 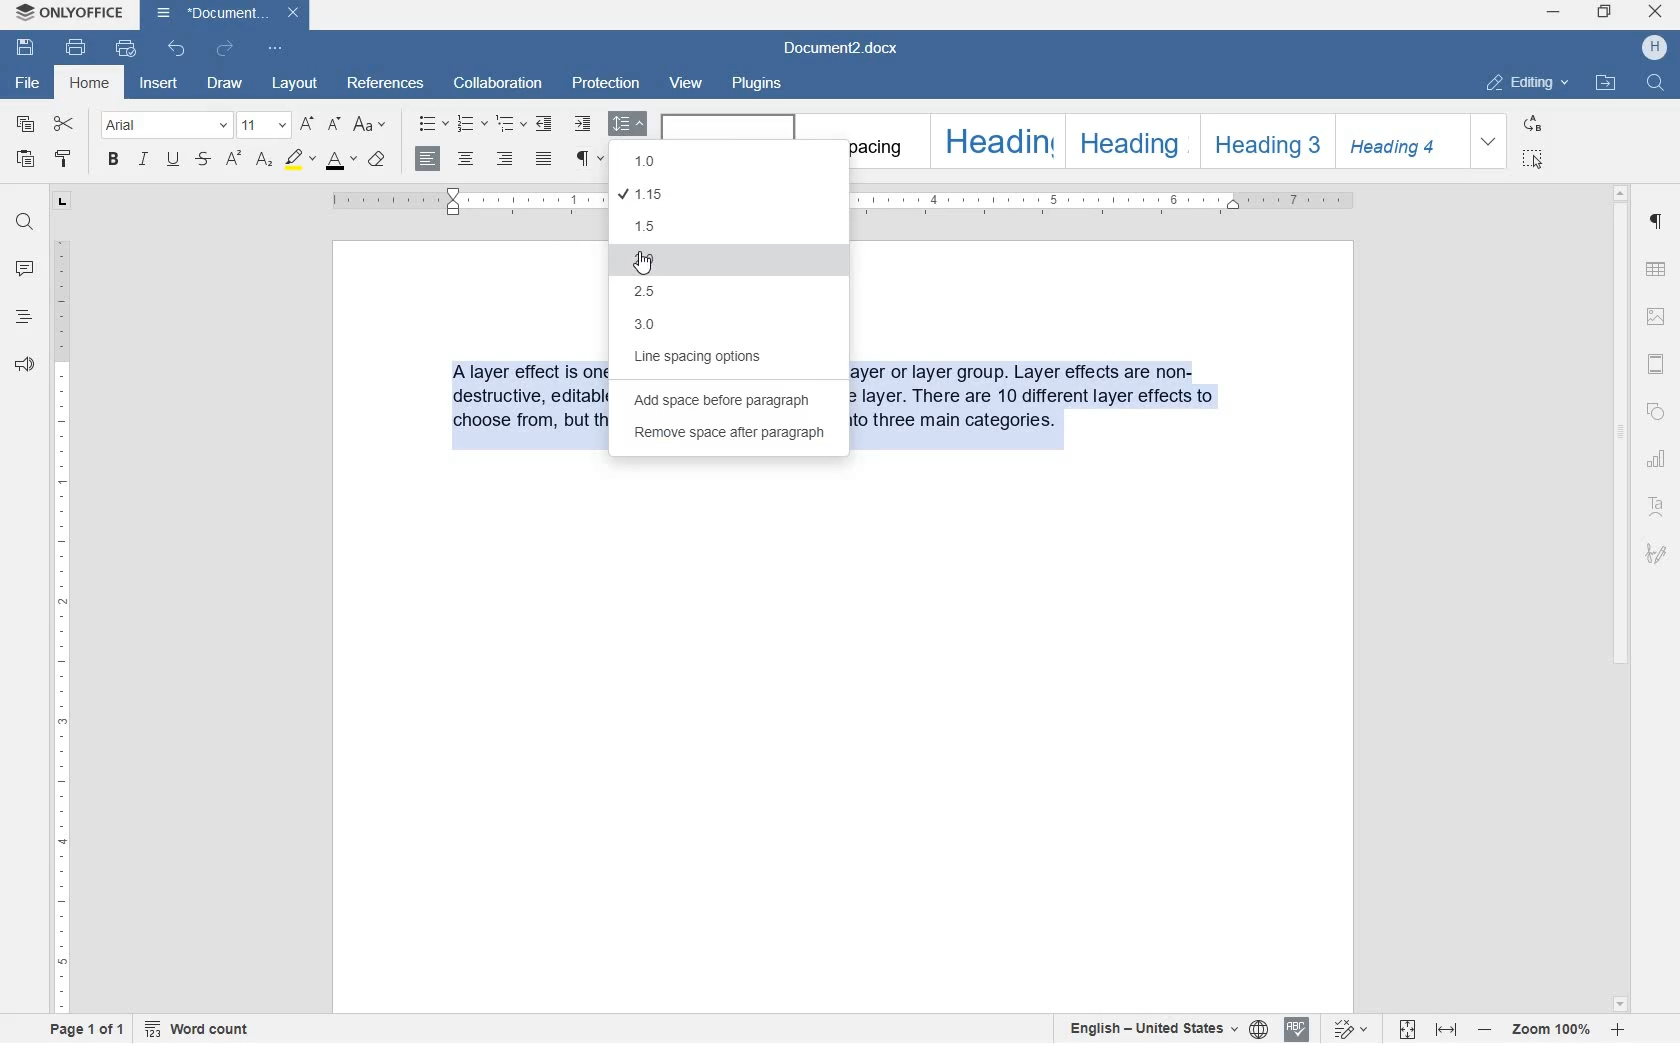 What do you see at coordinates (1653, 48) in the screenshot?
I see `hp` at bounding box center [1653, 48].